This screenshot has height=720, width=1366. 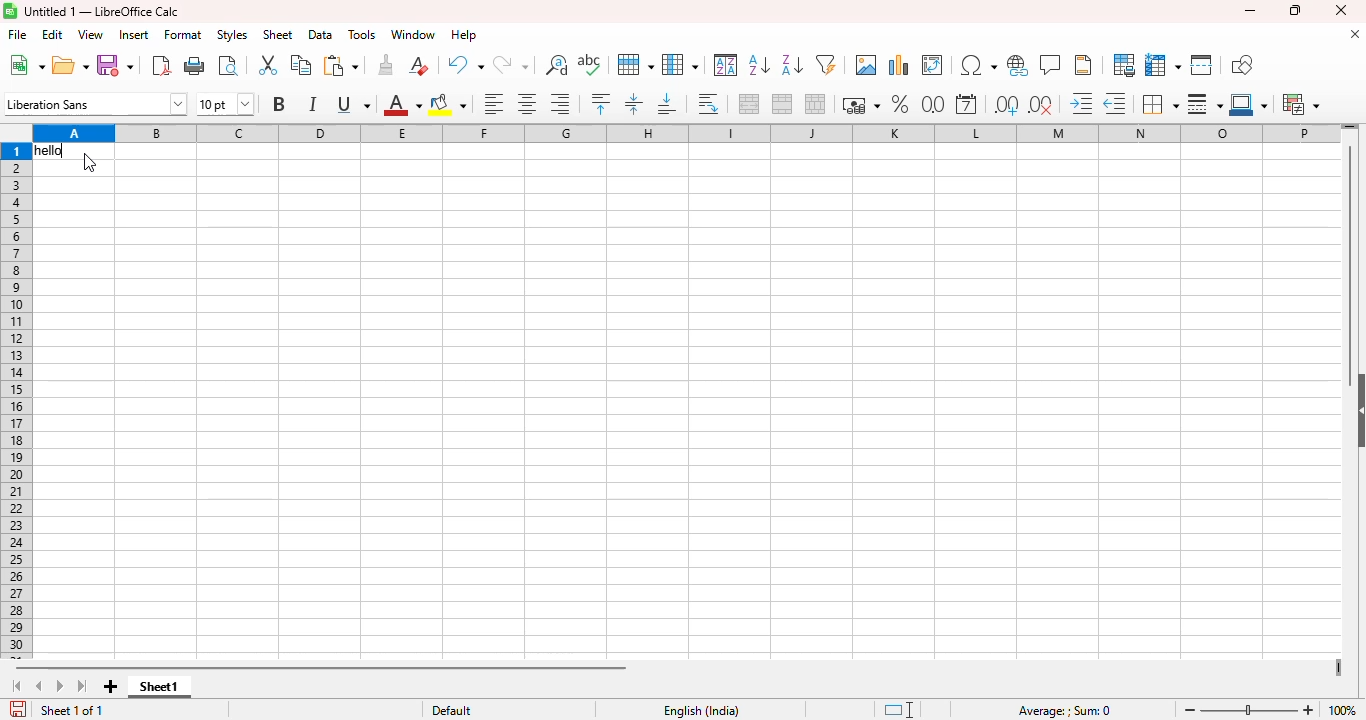 I want to click on title, so click(x=102, y=11).